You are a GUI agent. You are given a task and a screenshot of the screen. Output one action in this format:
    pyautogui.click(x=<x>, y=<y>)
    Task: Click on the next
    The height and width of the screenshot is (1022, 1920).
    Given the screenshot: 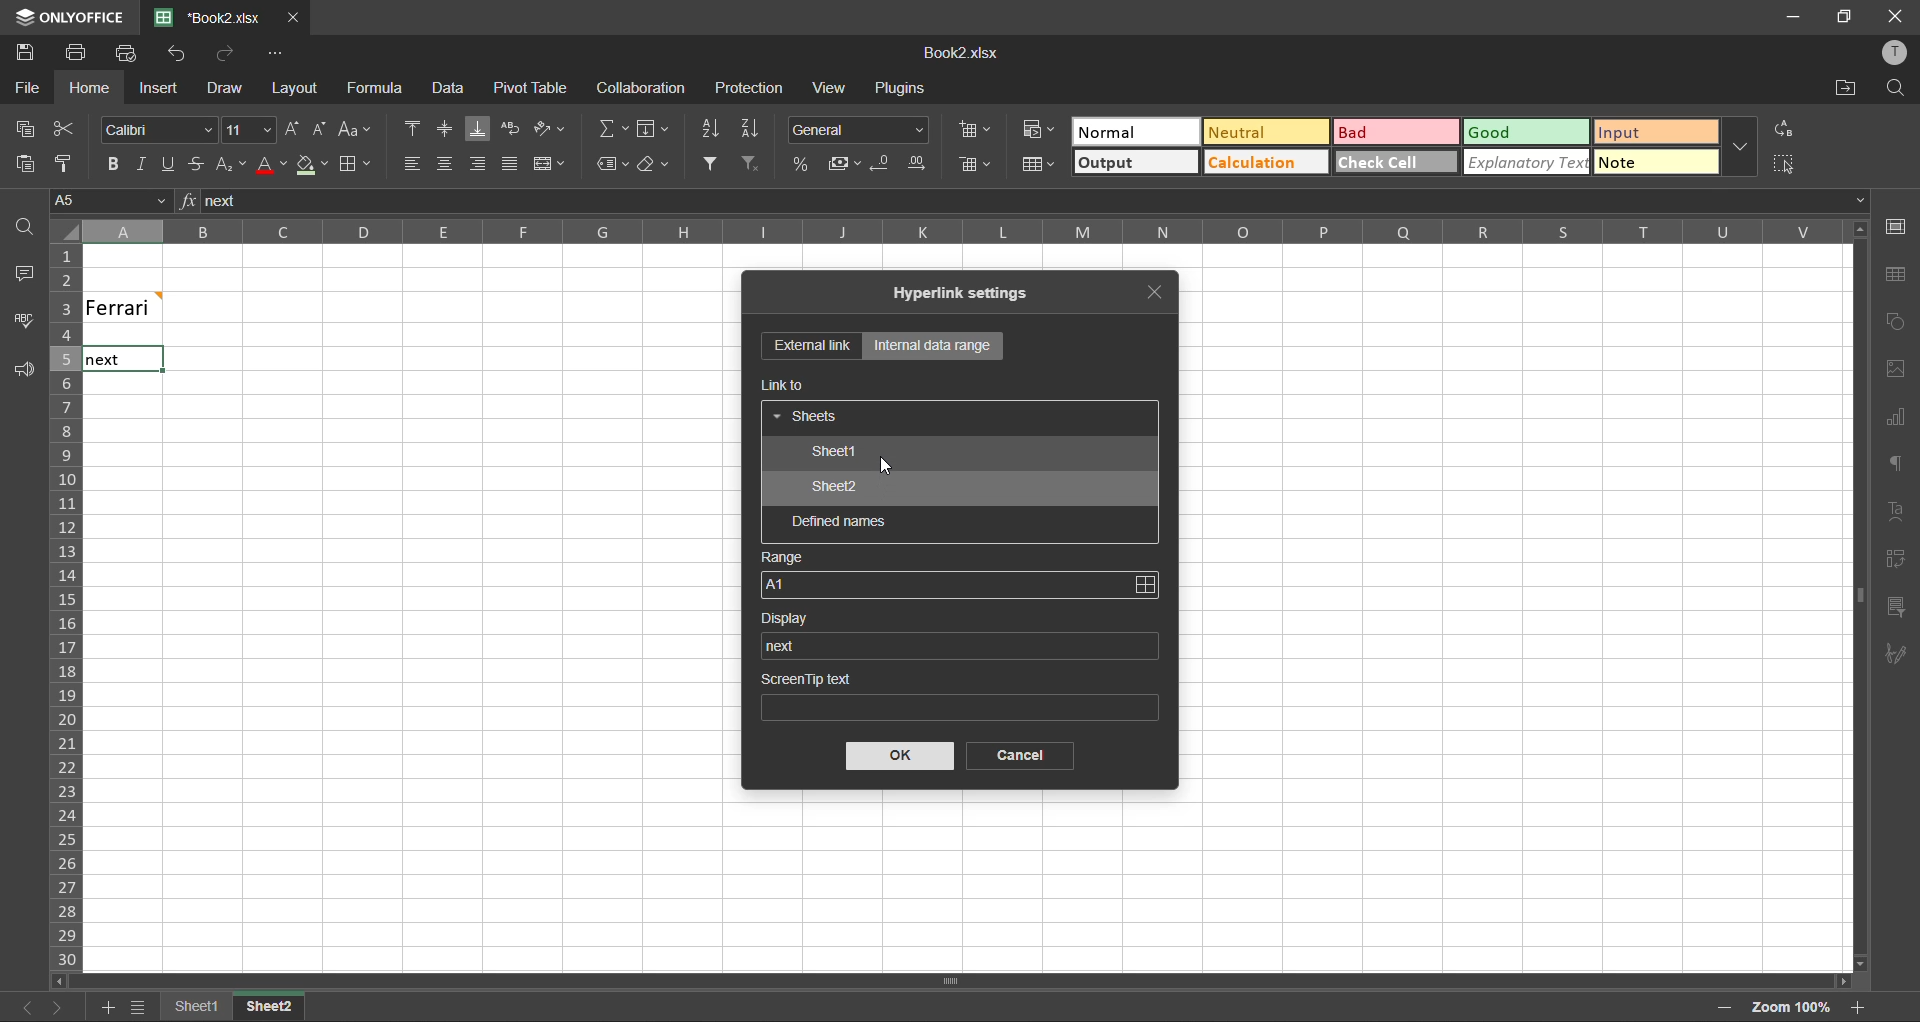 What is the action you would take?
    pyautogui.click(x=786, y=645)
    